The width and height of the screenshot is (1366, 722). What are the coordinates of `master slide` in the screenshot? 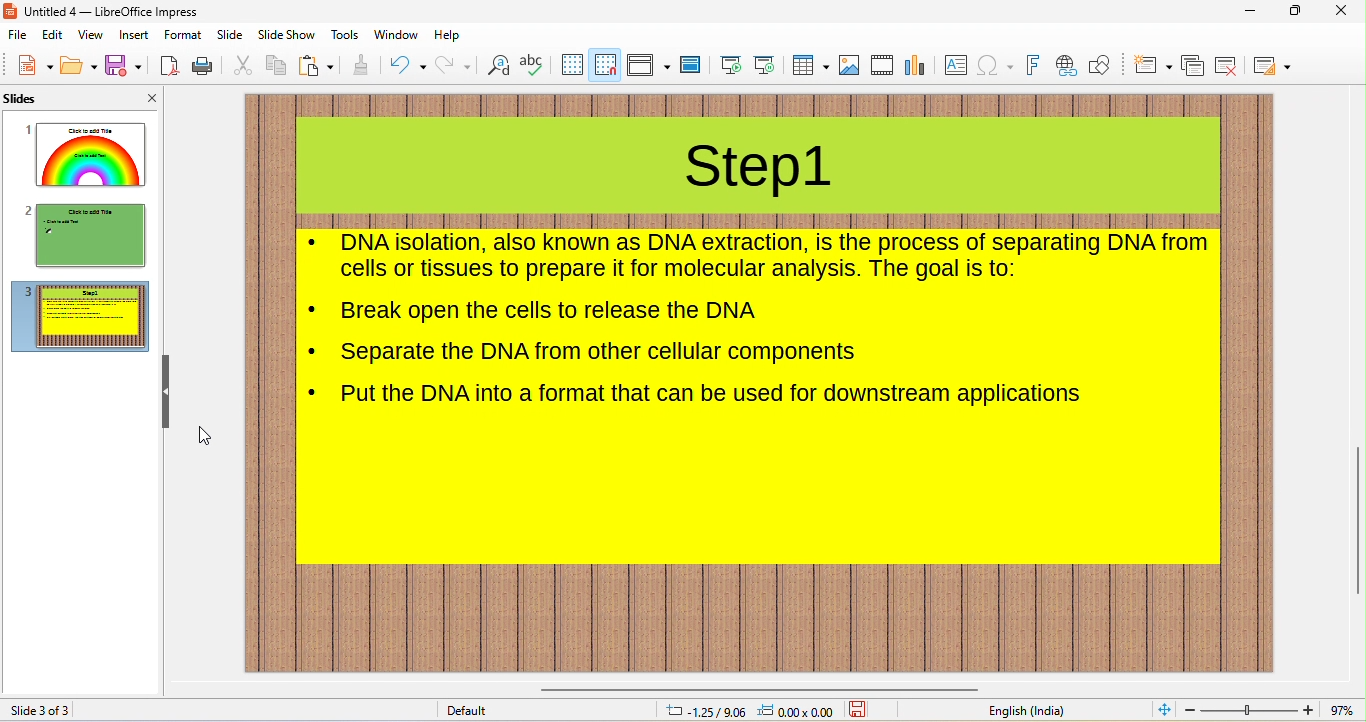 It's located at (691, 66).